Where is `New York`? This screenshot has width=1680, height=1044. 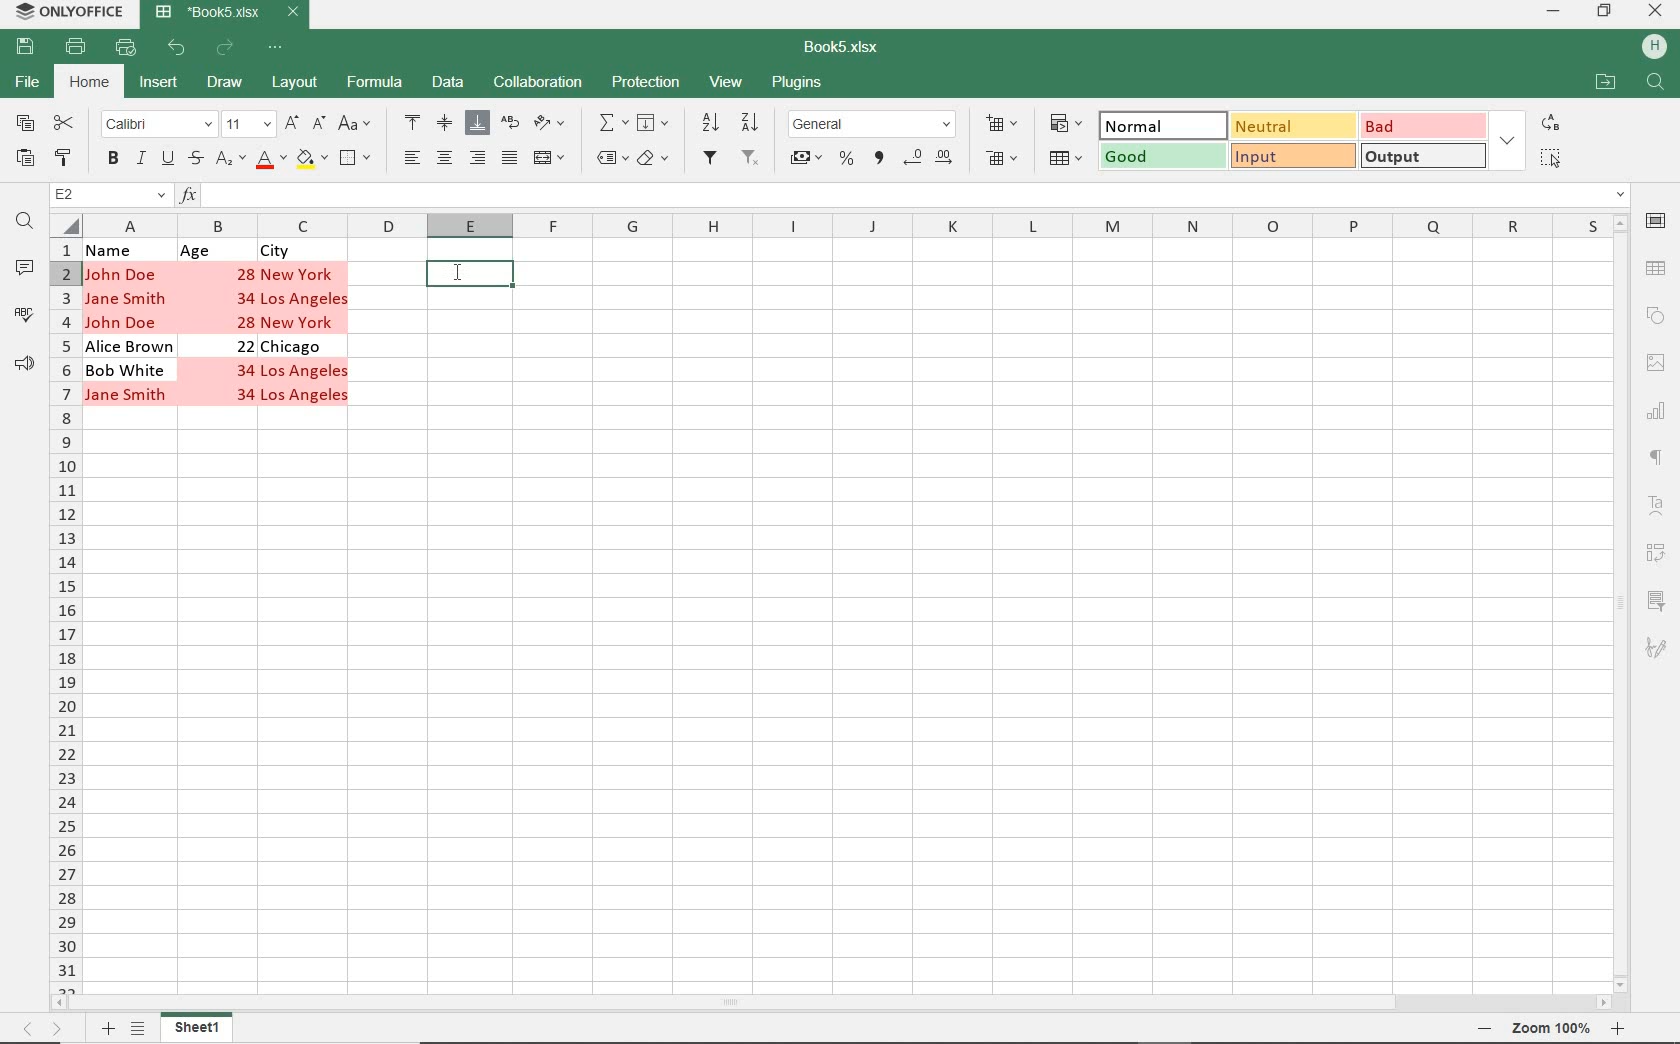
New York is located at coordinates (300, 273).